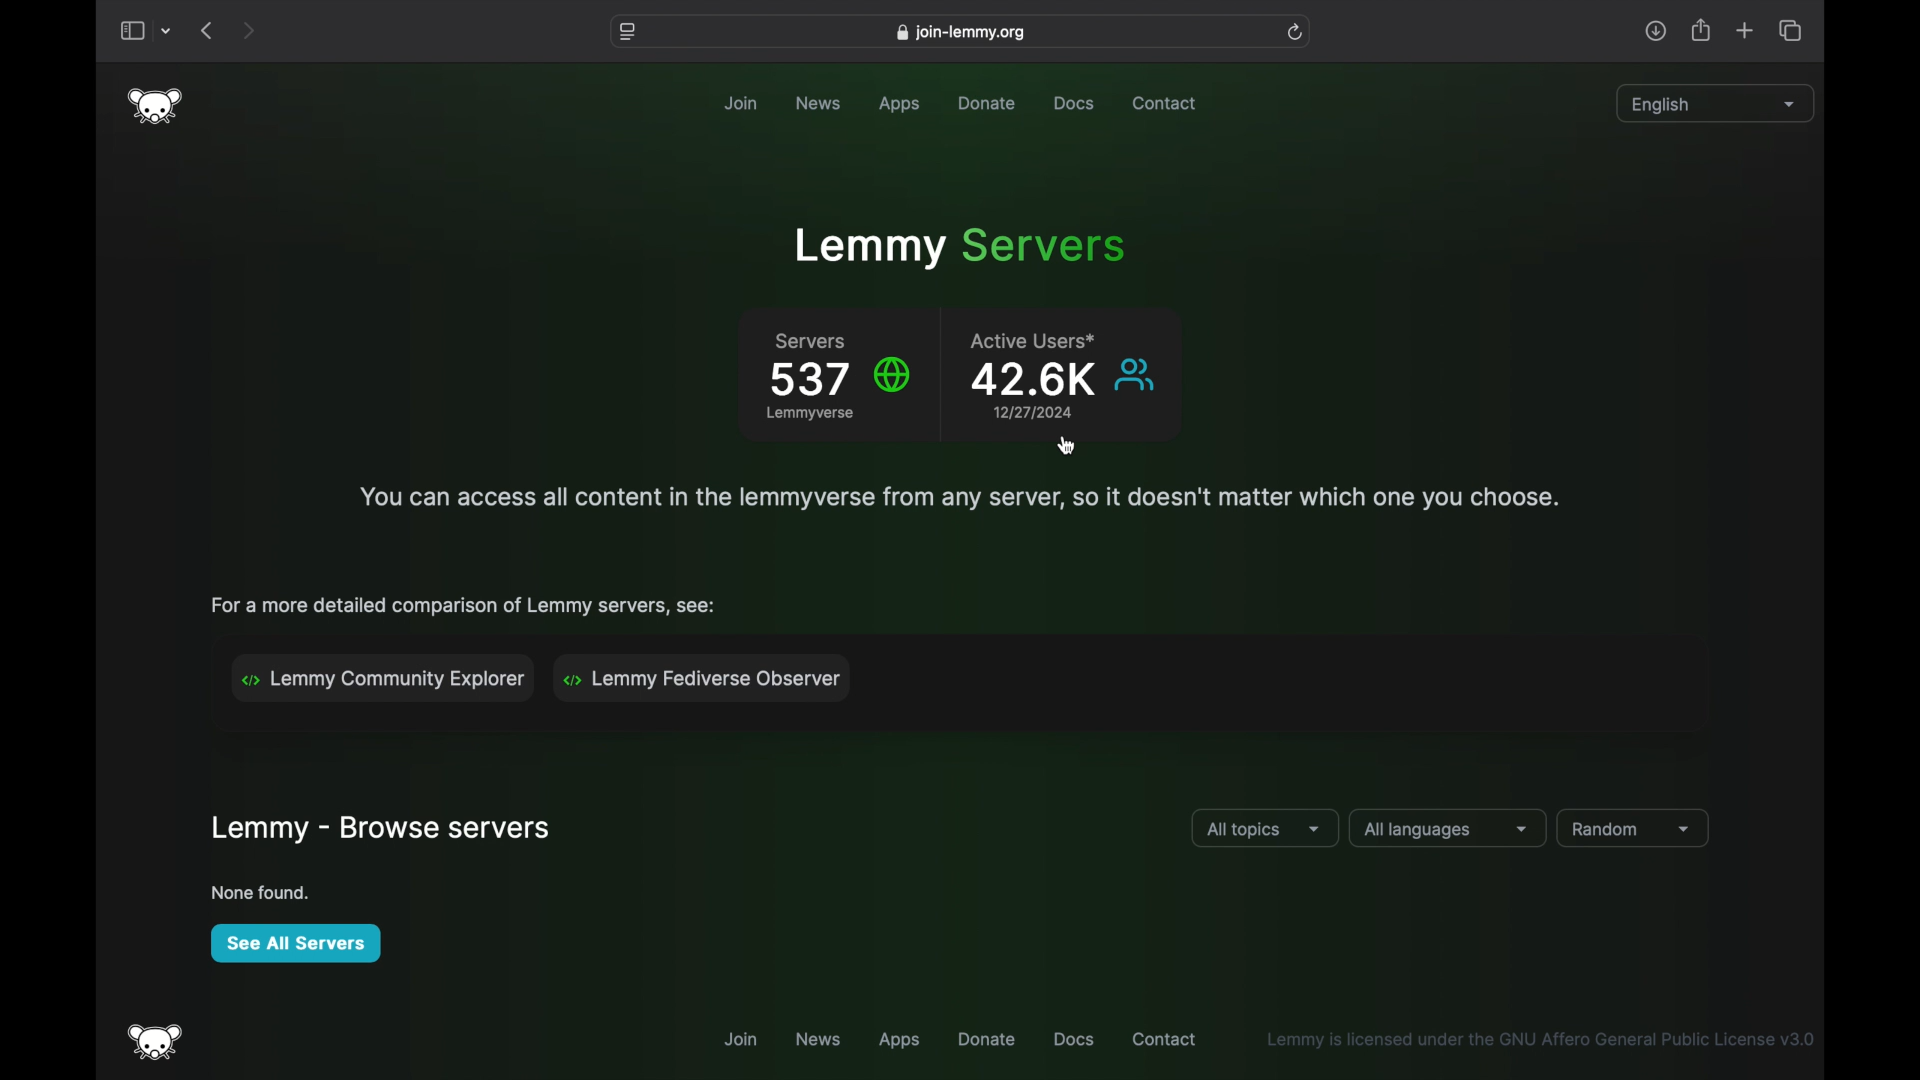 Image resolution: width=1920 pixels, height=1080 pixels. Describe the element at coordinates (1297, 32) in the screenshot. I see `refresh` at that location.